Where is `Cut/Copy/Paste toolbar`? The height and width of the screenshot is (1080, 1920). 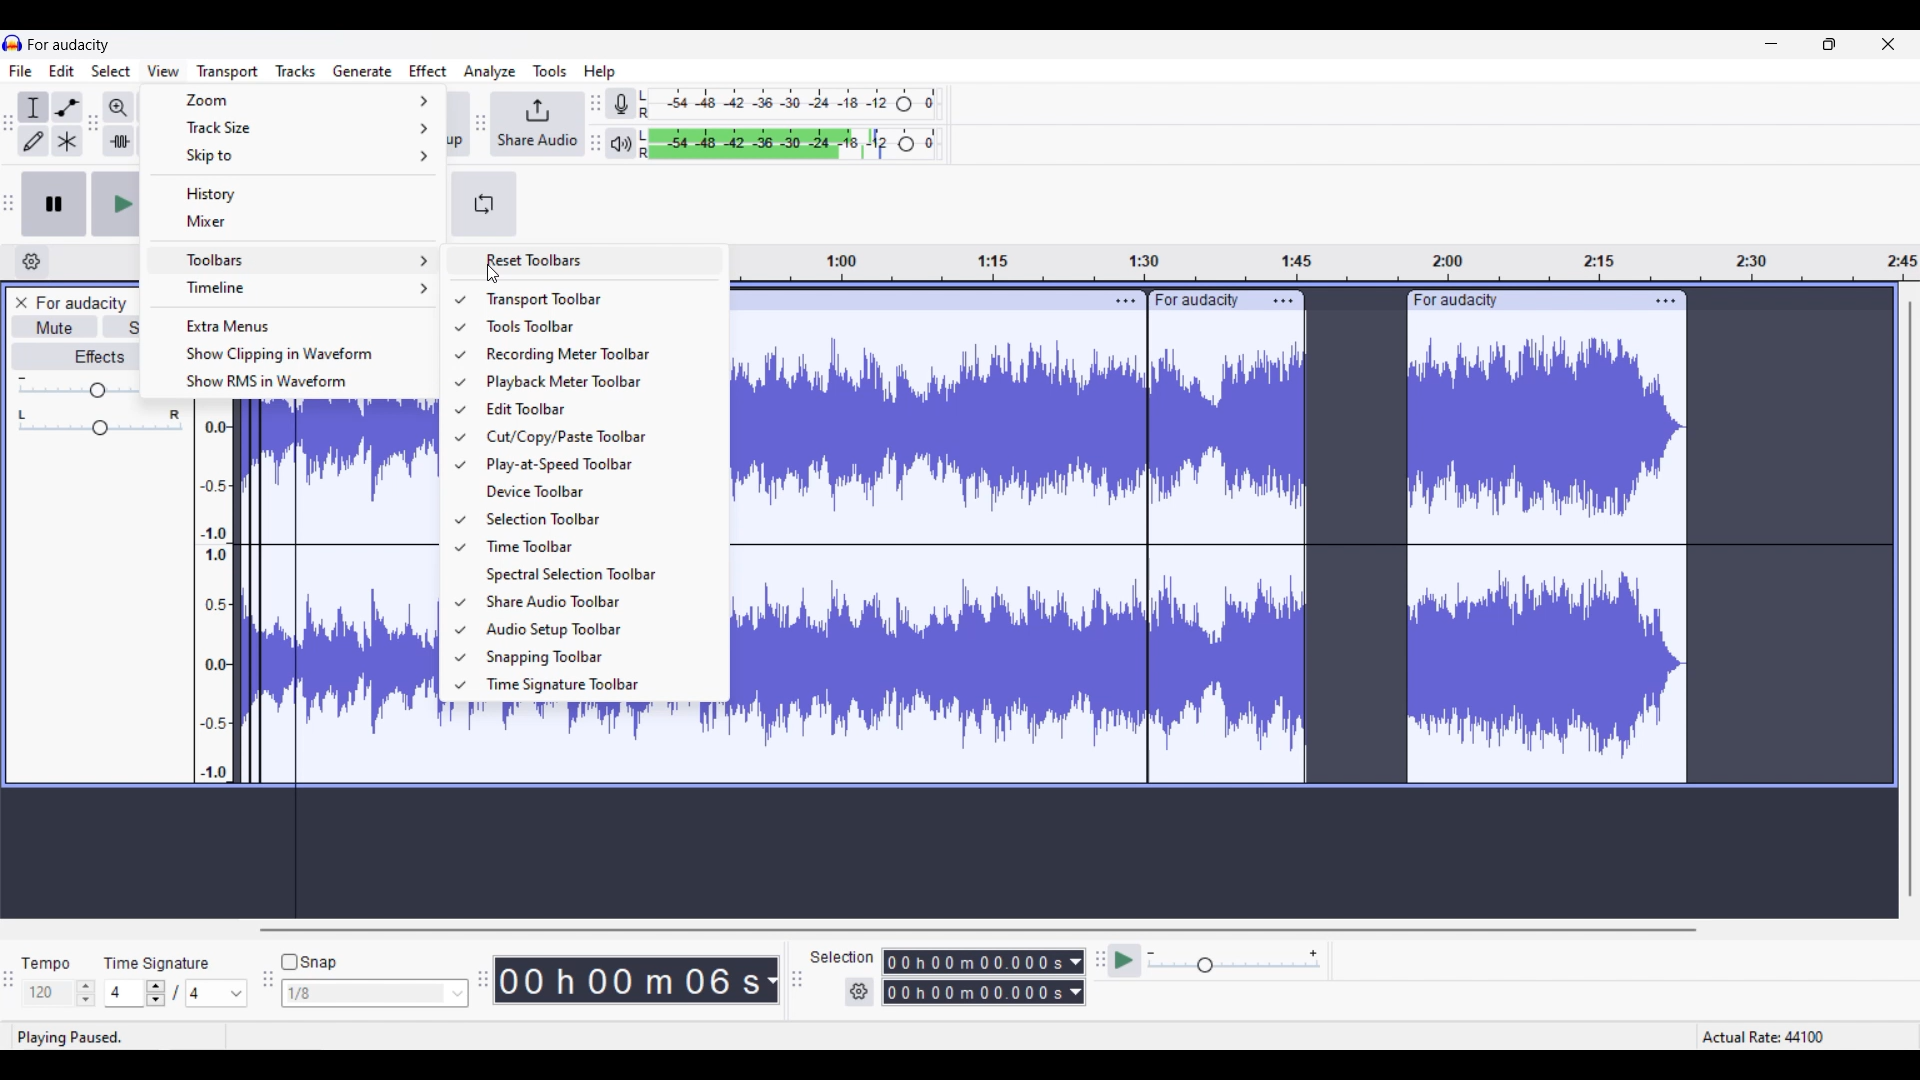
Cut/Copy/Paste toolbar is located at coordinates (593, 437).